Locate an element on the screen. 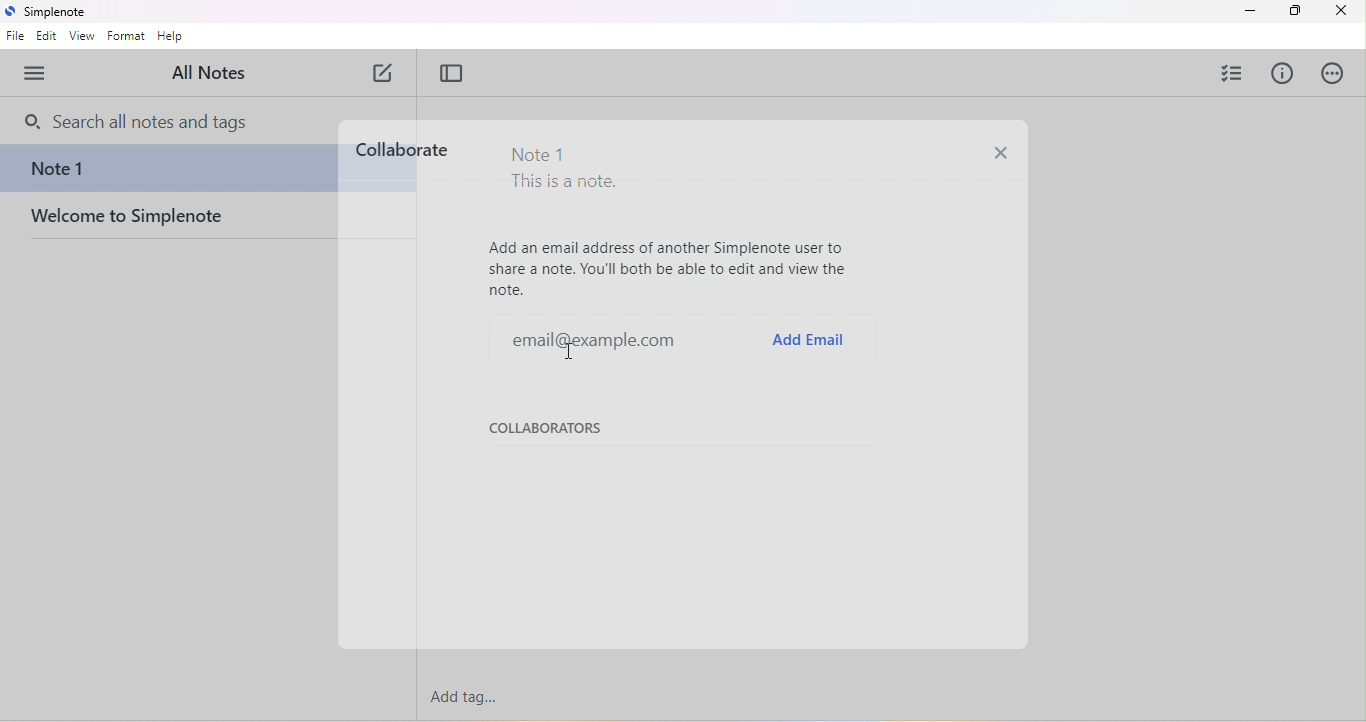  file is located at coordinates (15, 37).